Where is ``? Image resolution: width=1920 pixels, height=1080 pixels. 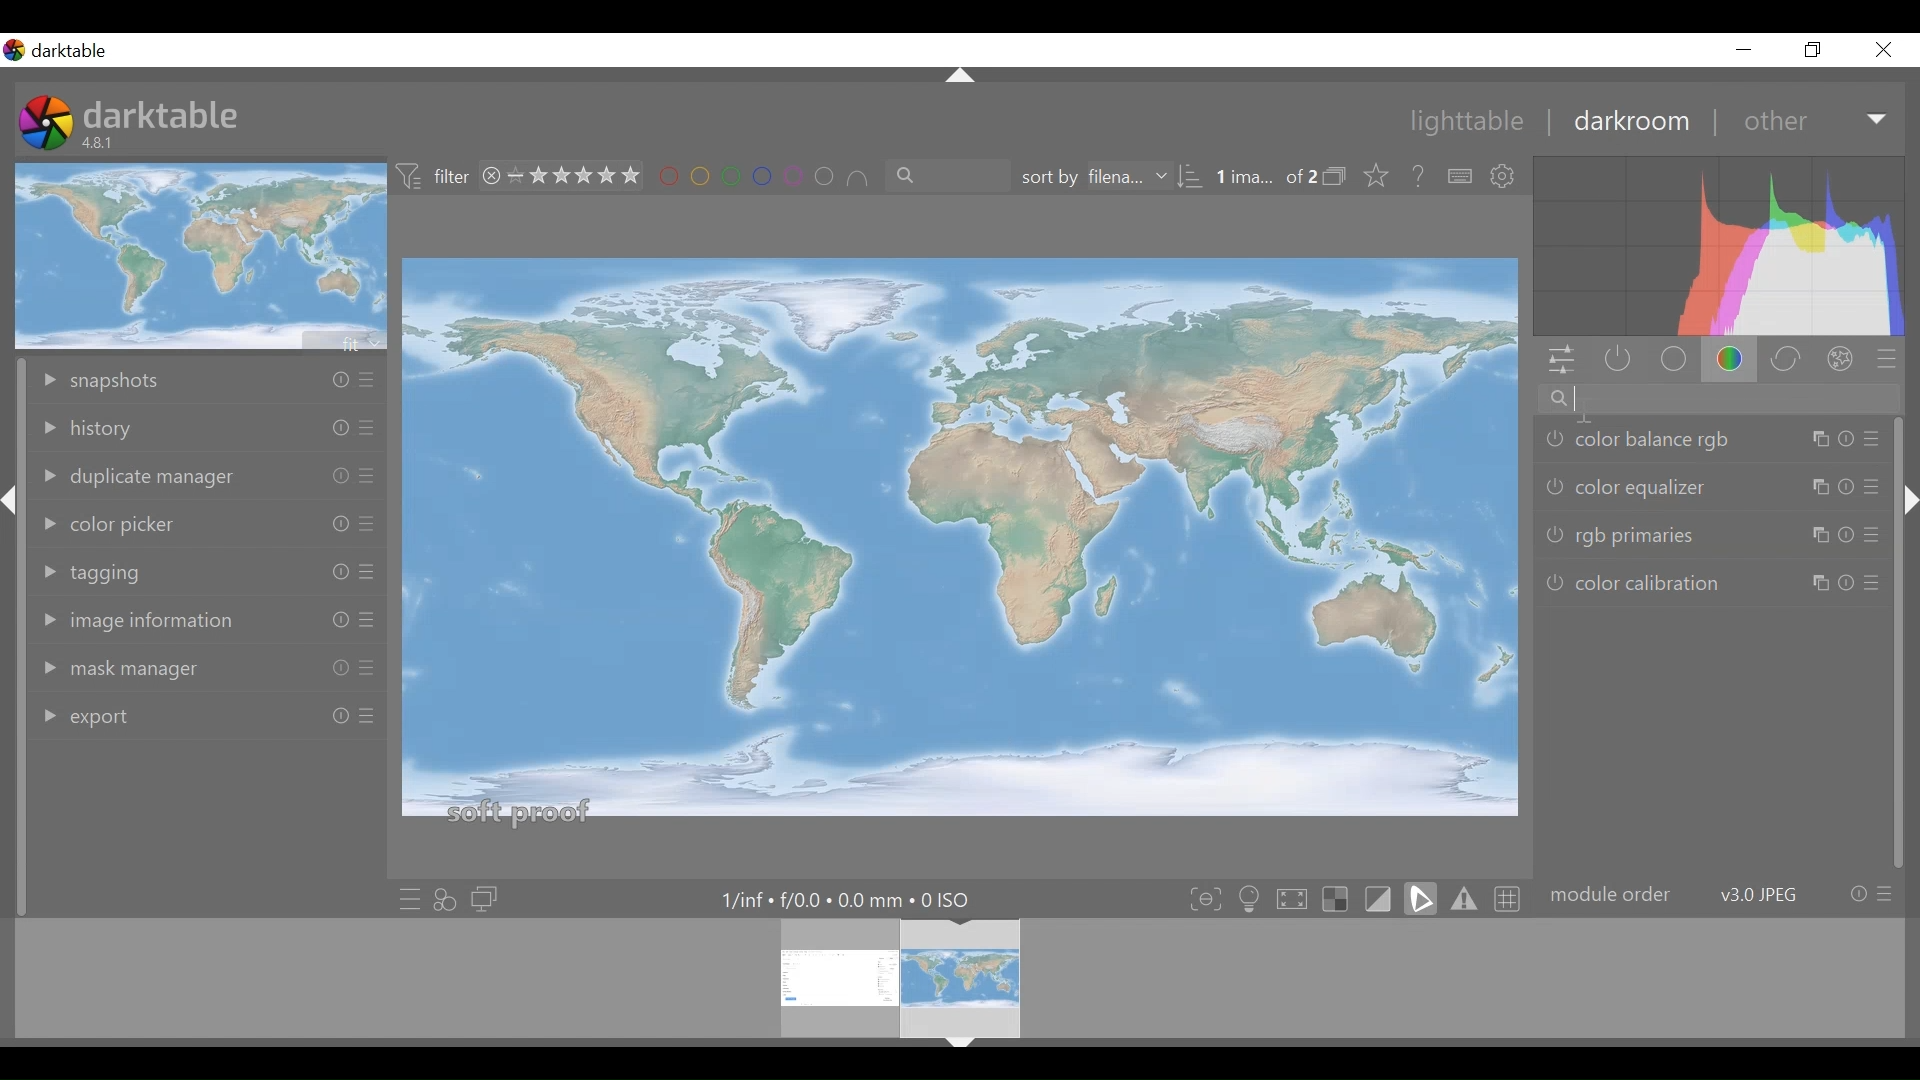
 is located at coordinates (334, 717).